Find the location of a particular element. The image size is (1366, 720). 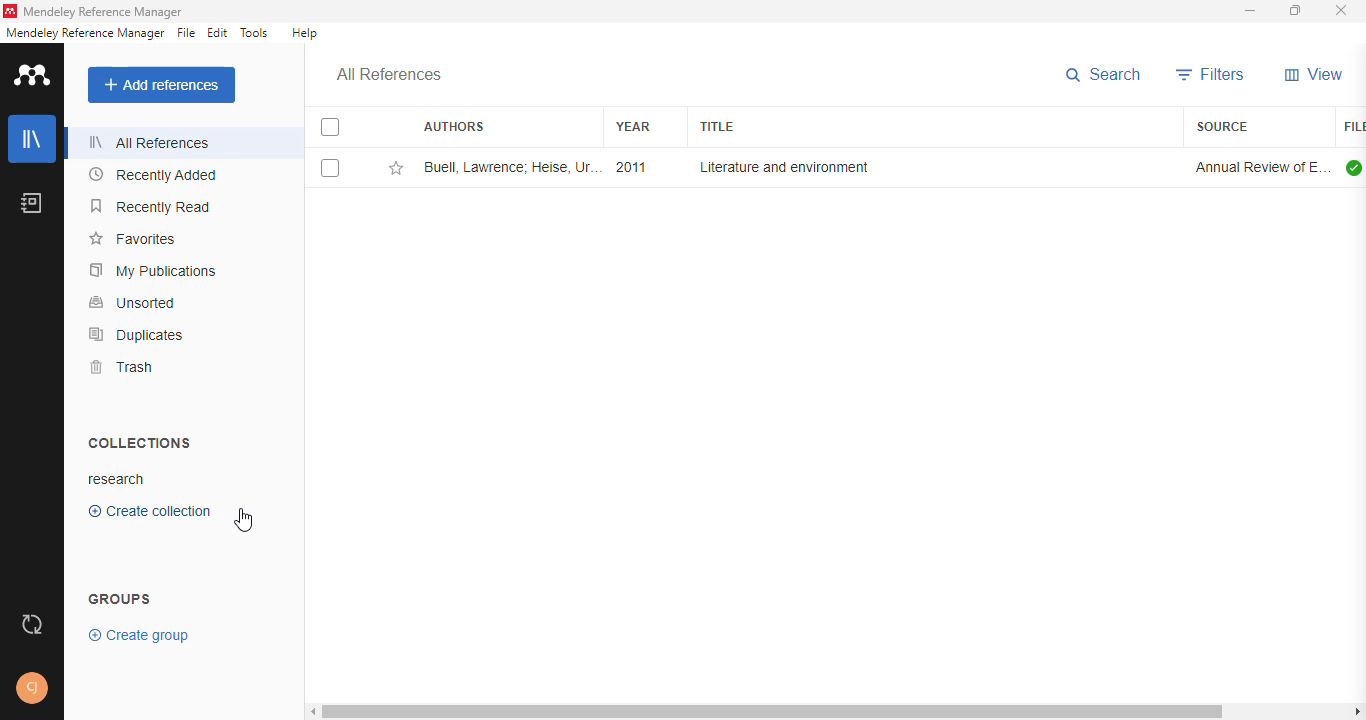

add references is located at coordinates (161, 85).